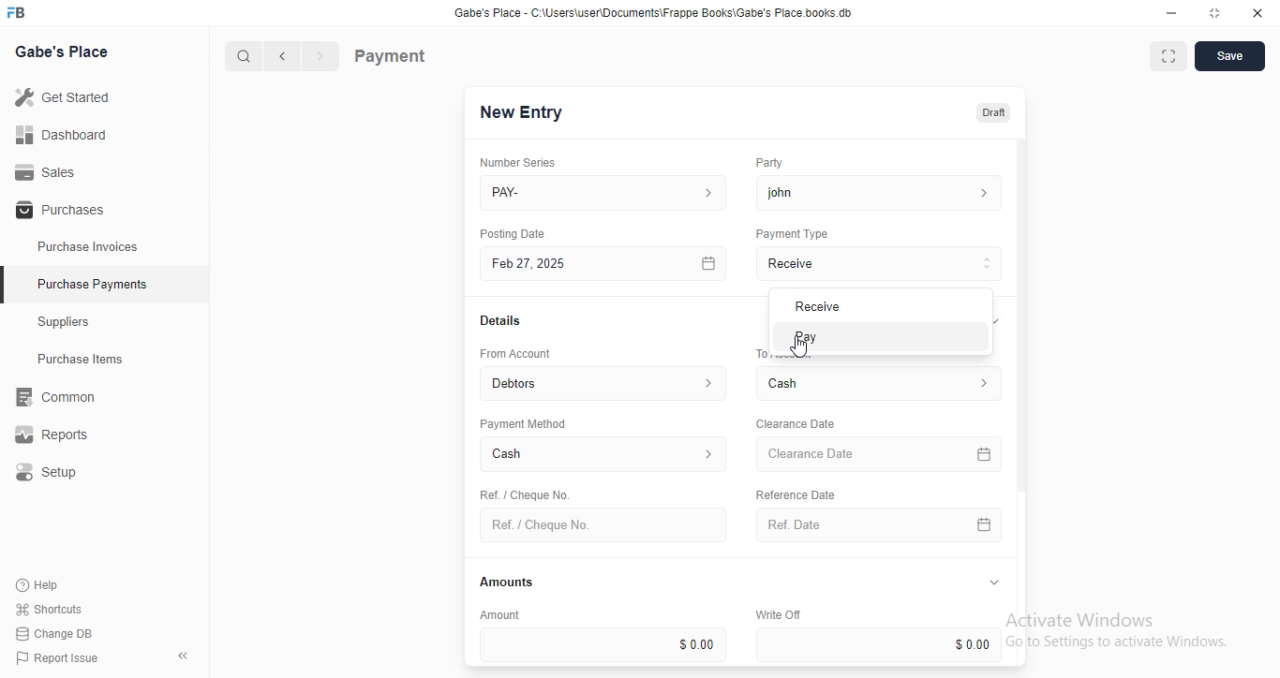 This screenshot has width=1280, height=678. What do you see at coordinates (759, 353) in the screenshot?
I see `To Account` at bounding box center [759, 353].